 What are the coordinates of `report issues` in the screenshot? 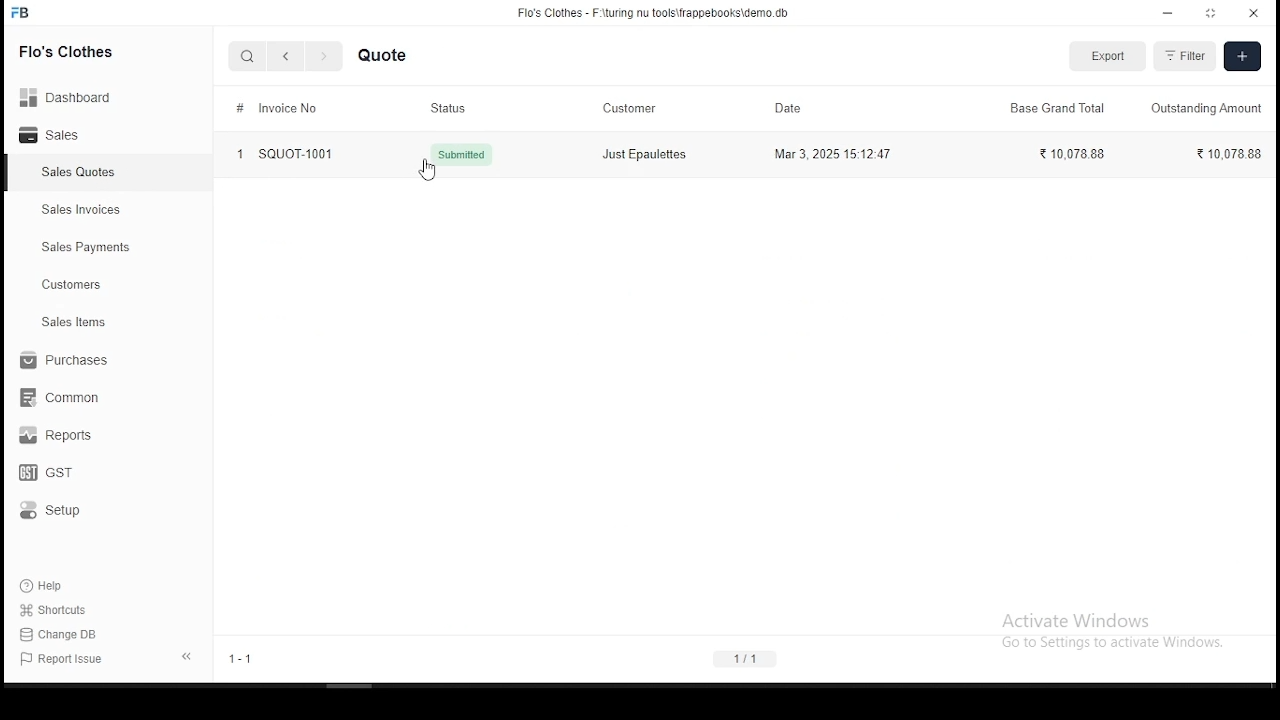 It's located at (65, 660).